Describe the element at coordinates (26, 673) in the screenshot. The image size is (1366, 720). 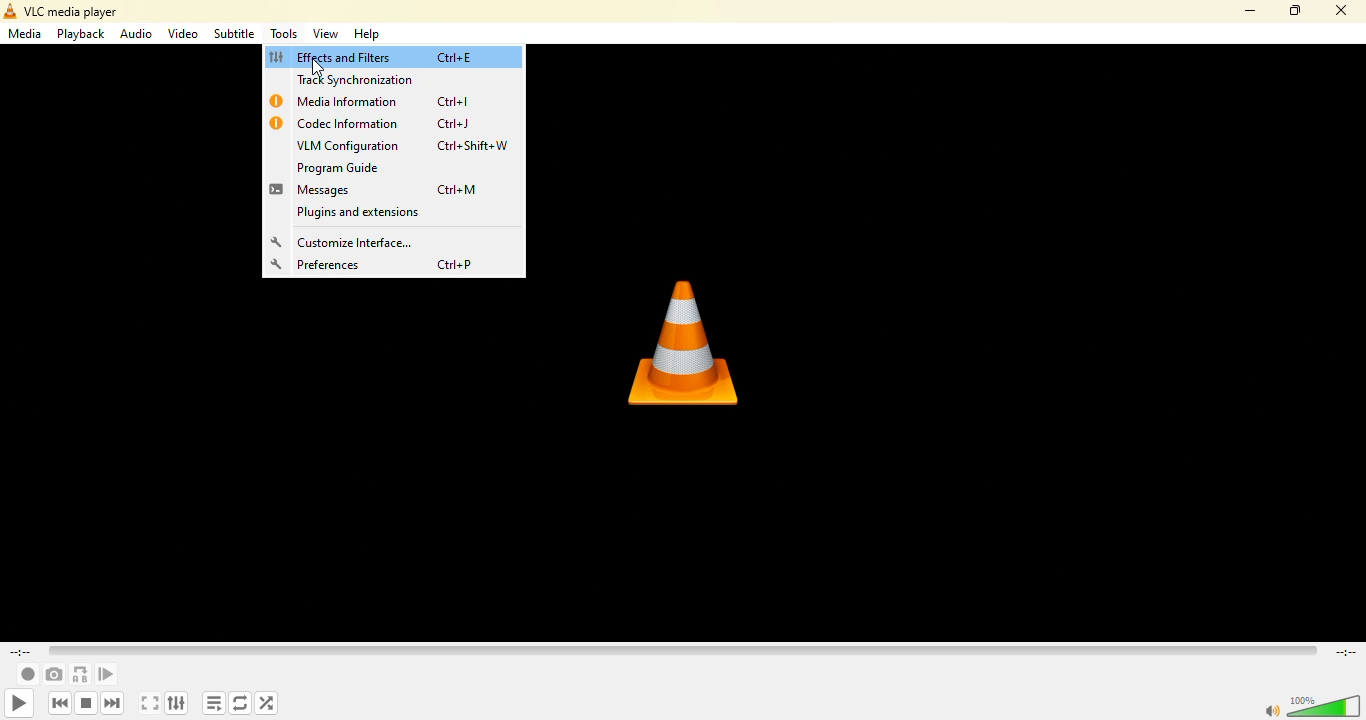
I see `record` at that location.